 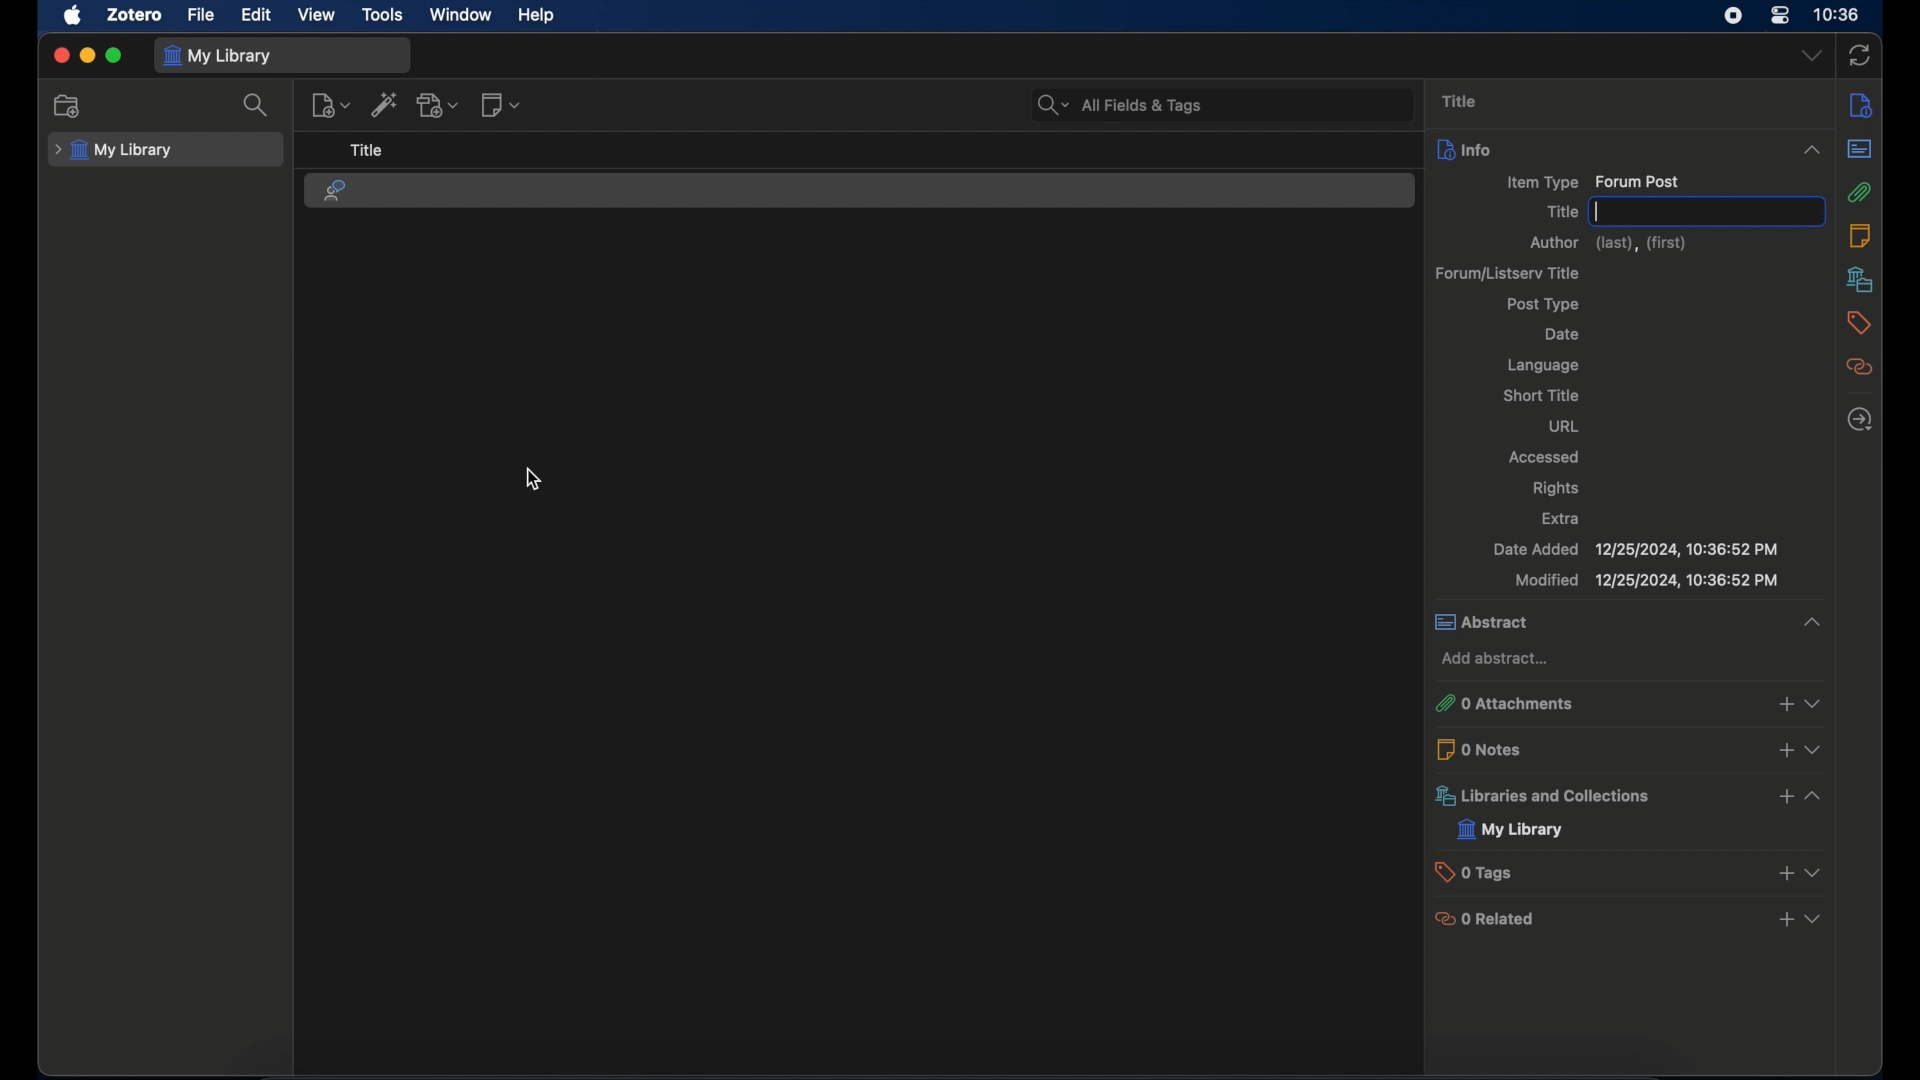 I want to click on add abstract, so click(x=1495, y=658).